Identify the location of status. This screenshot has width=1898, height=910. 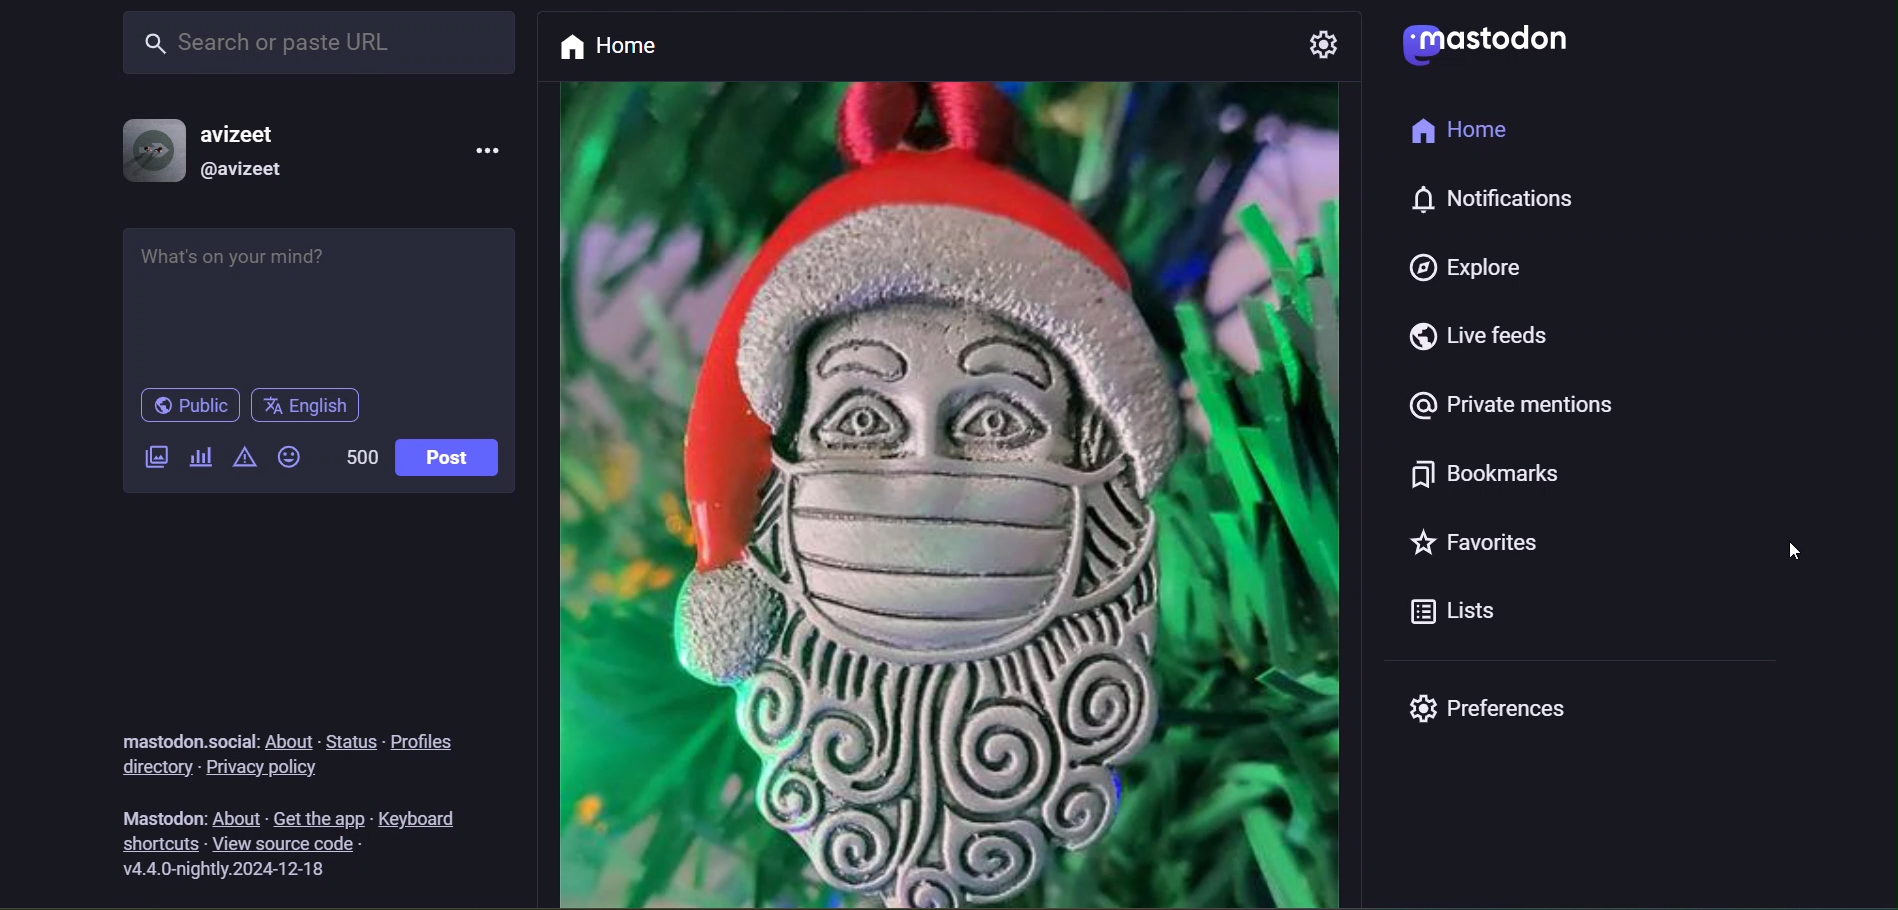
(347, 737).